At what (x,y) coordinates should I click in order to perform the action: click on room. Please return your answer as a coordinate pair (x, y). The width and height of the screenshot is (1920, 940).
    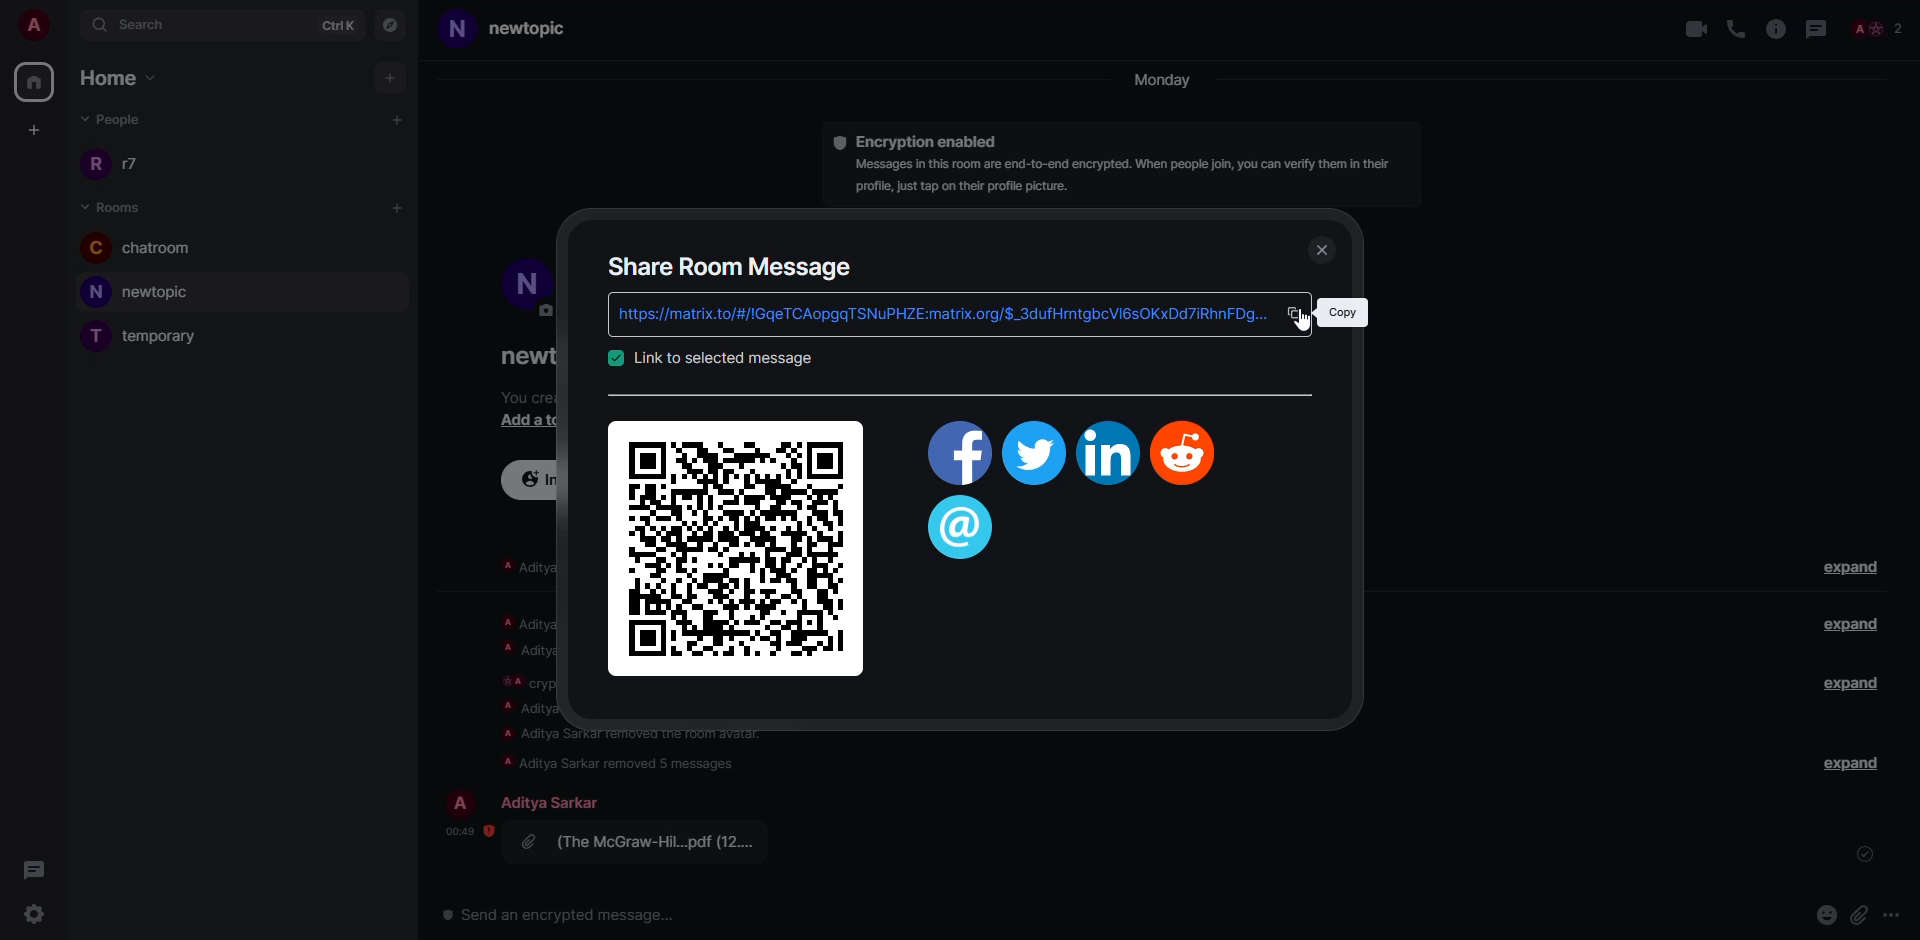
    Looking at the image, I should click on (117, 205).